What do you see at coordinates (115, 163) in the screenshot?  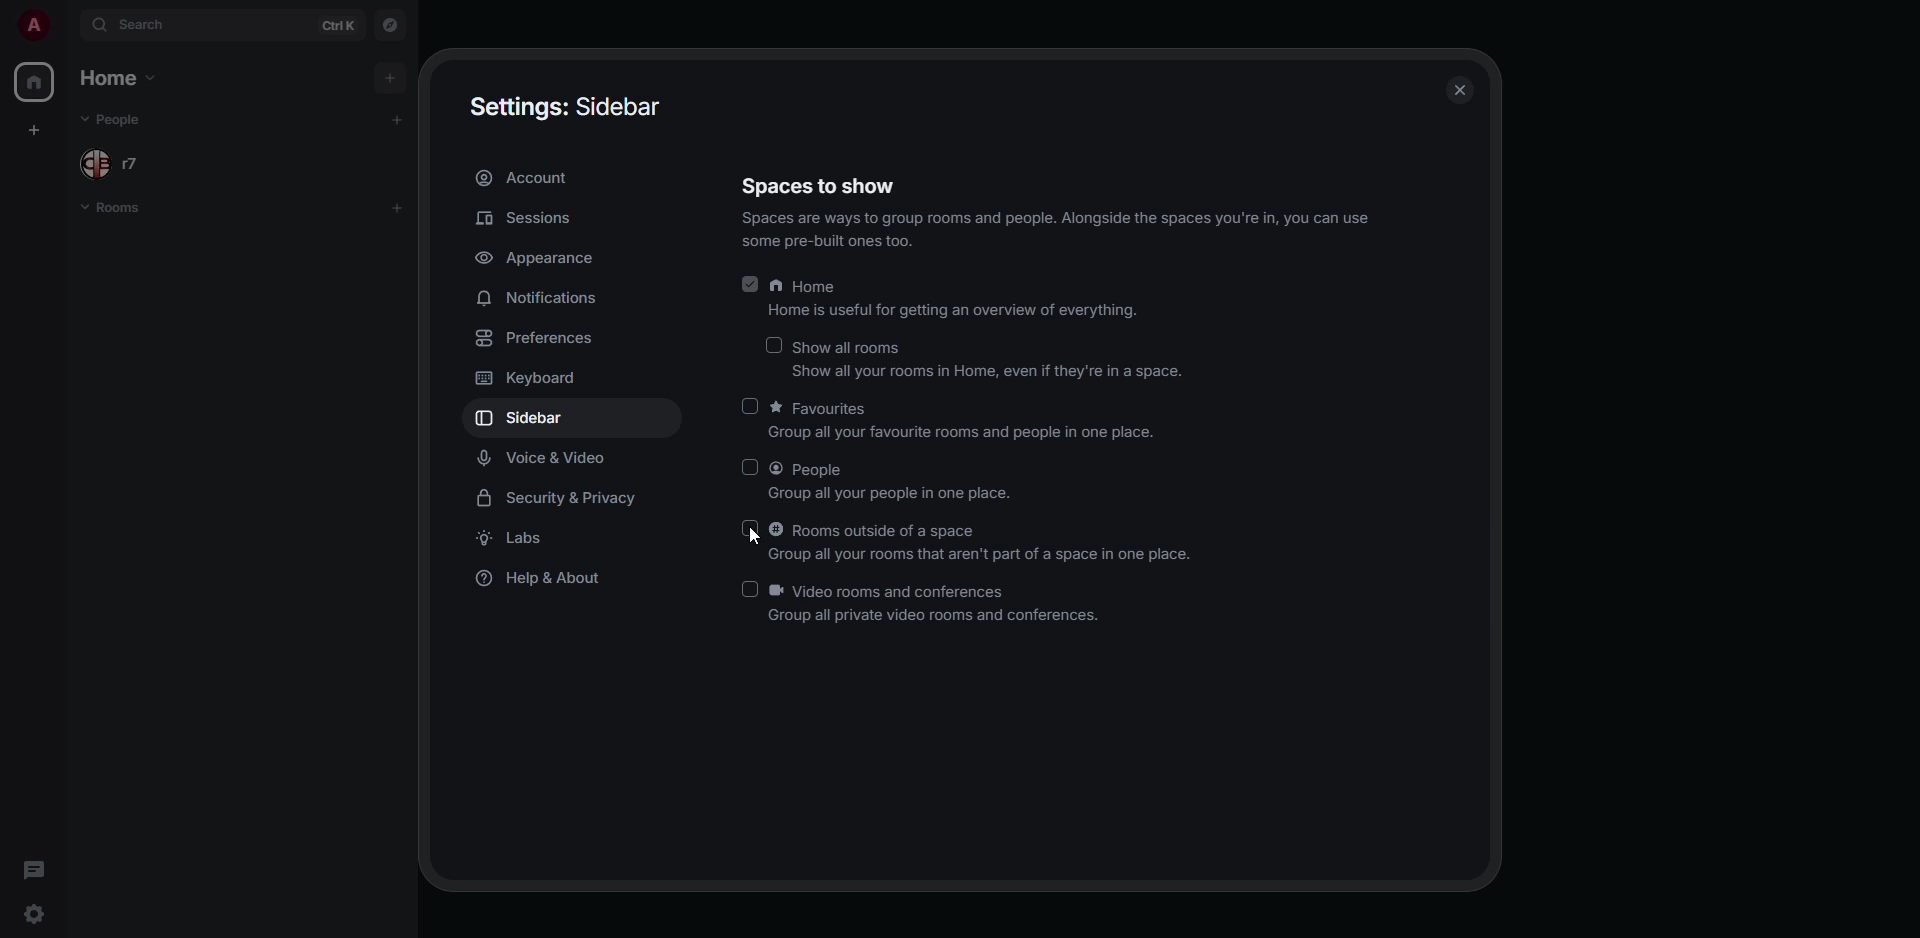 I see `people` at bounding box center [115, 163].